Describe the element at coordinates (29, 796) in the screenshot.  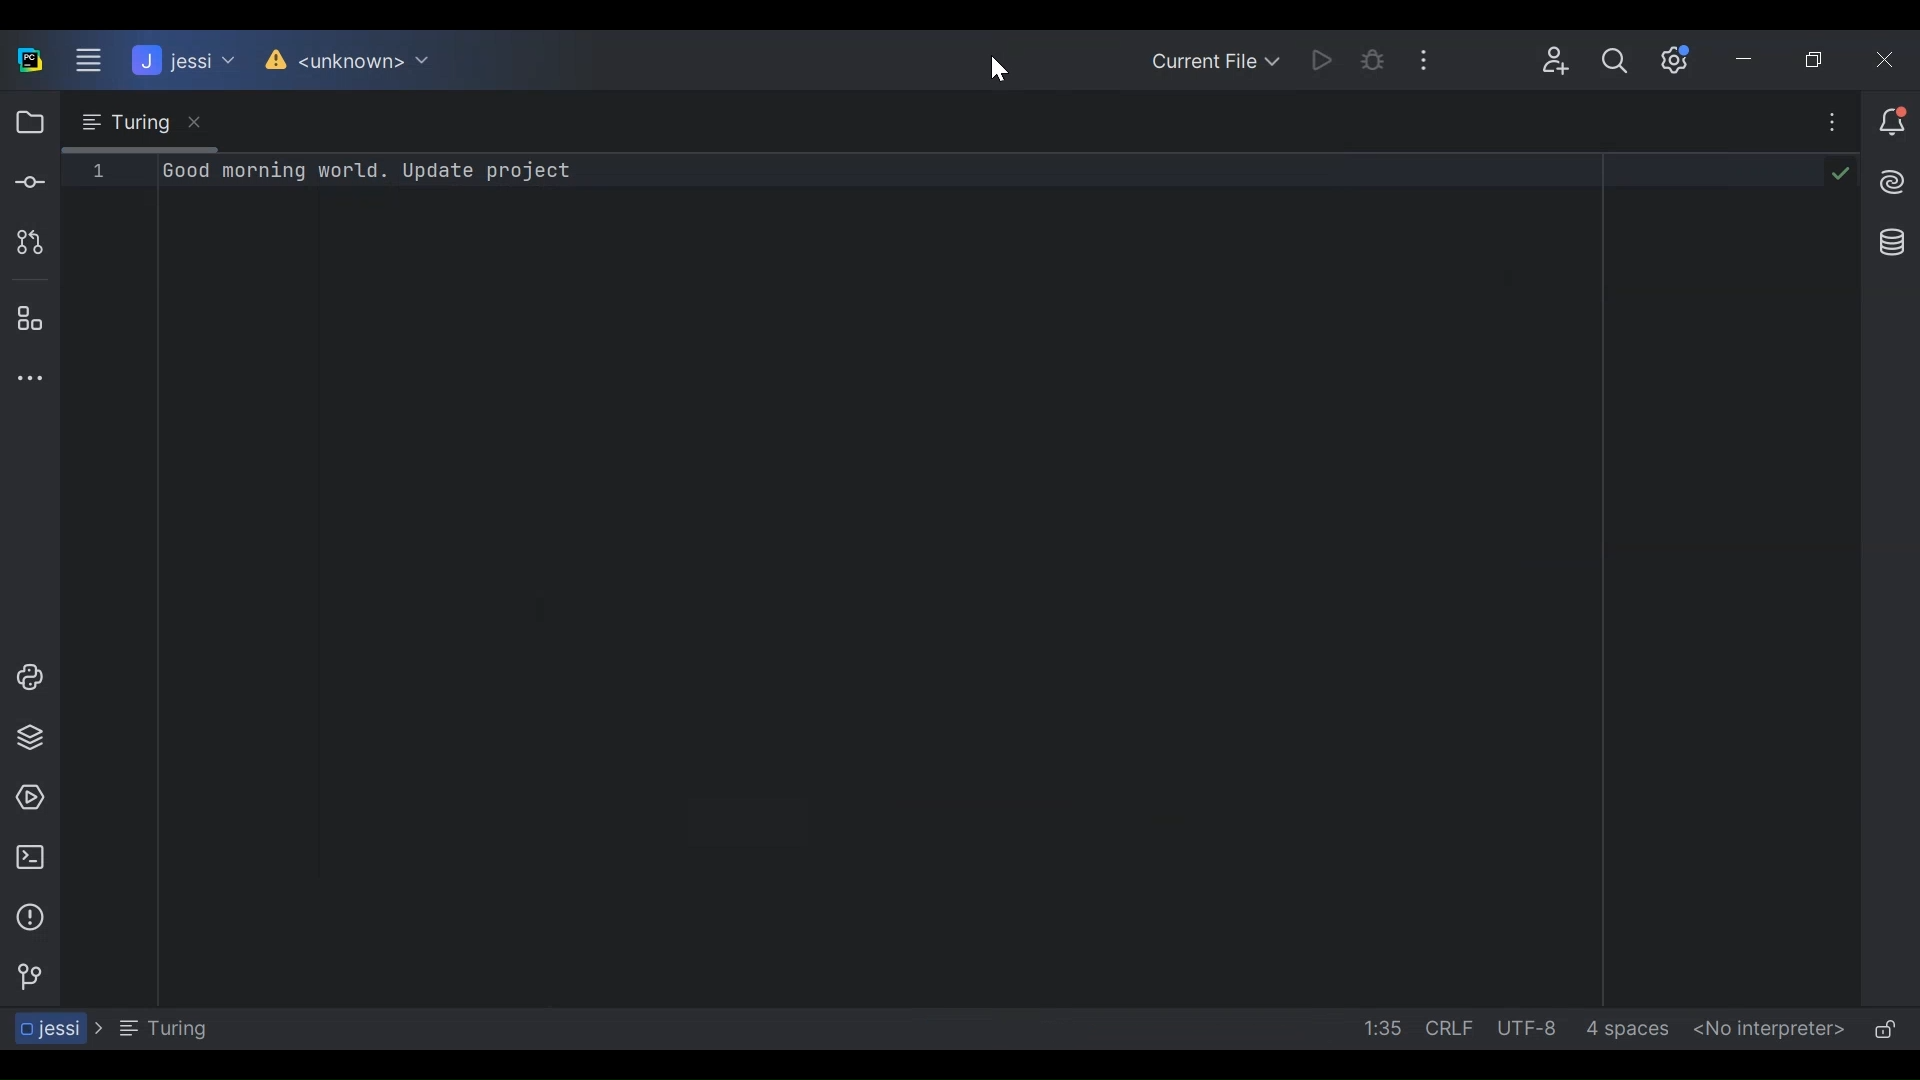
I see `Services` at that location.